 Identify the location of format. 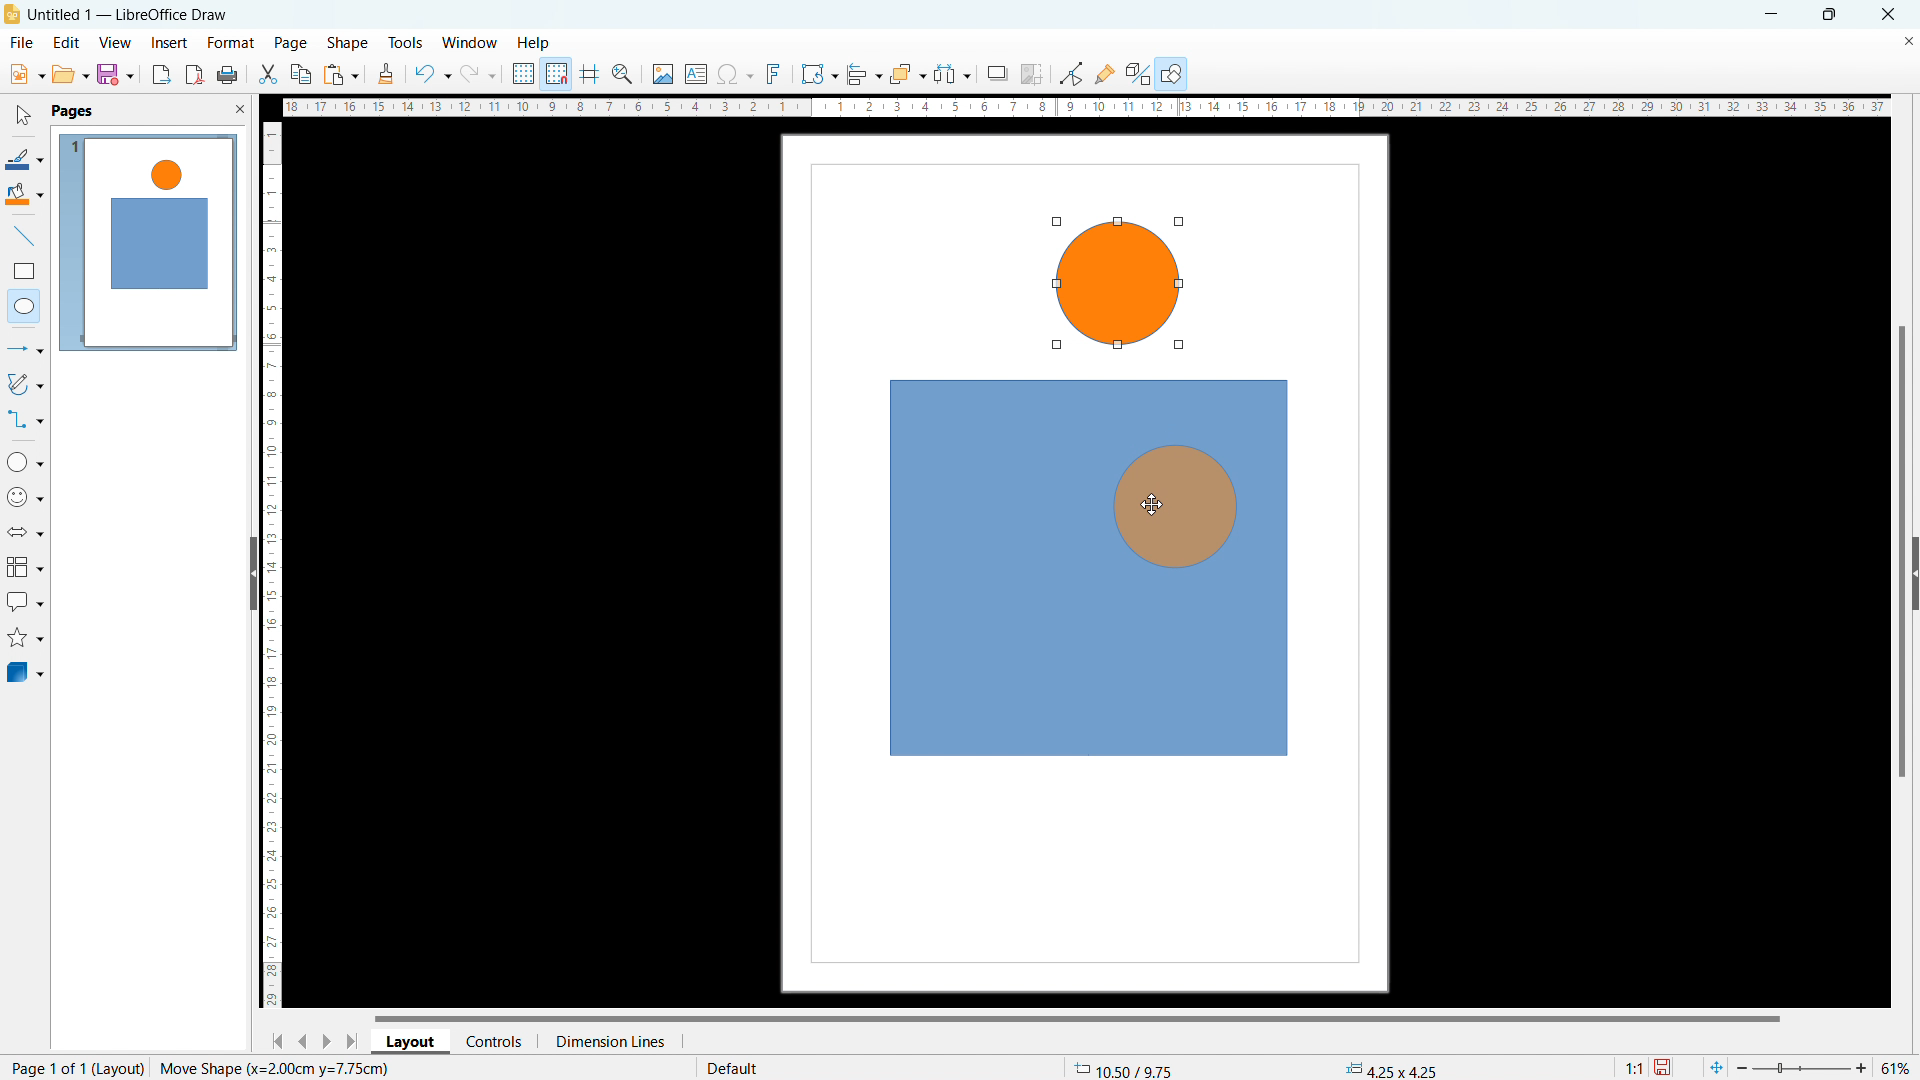
(229, 44).